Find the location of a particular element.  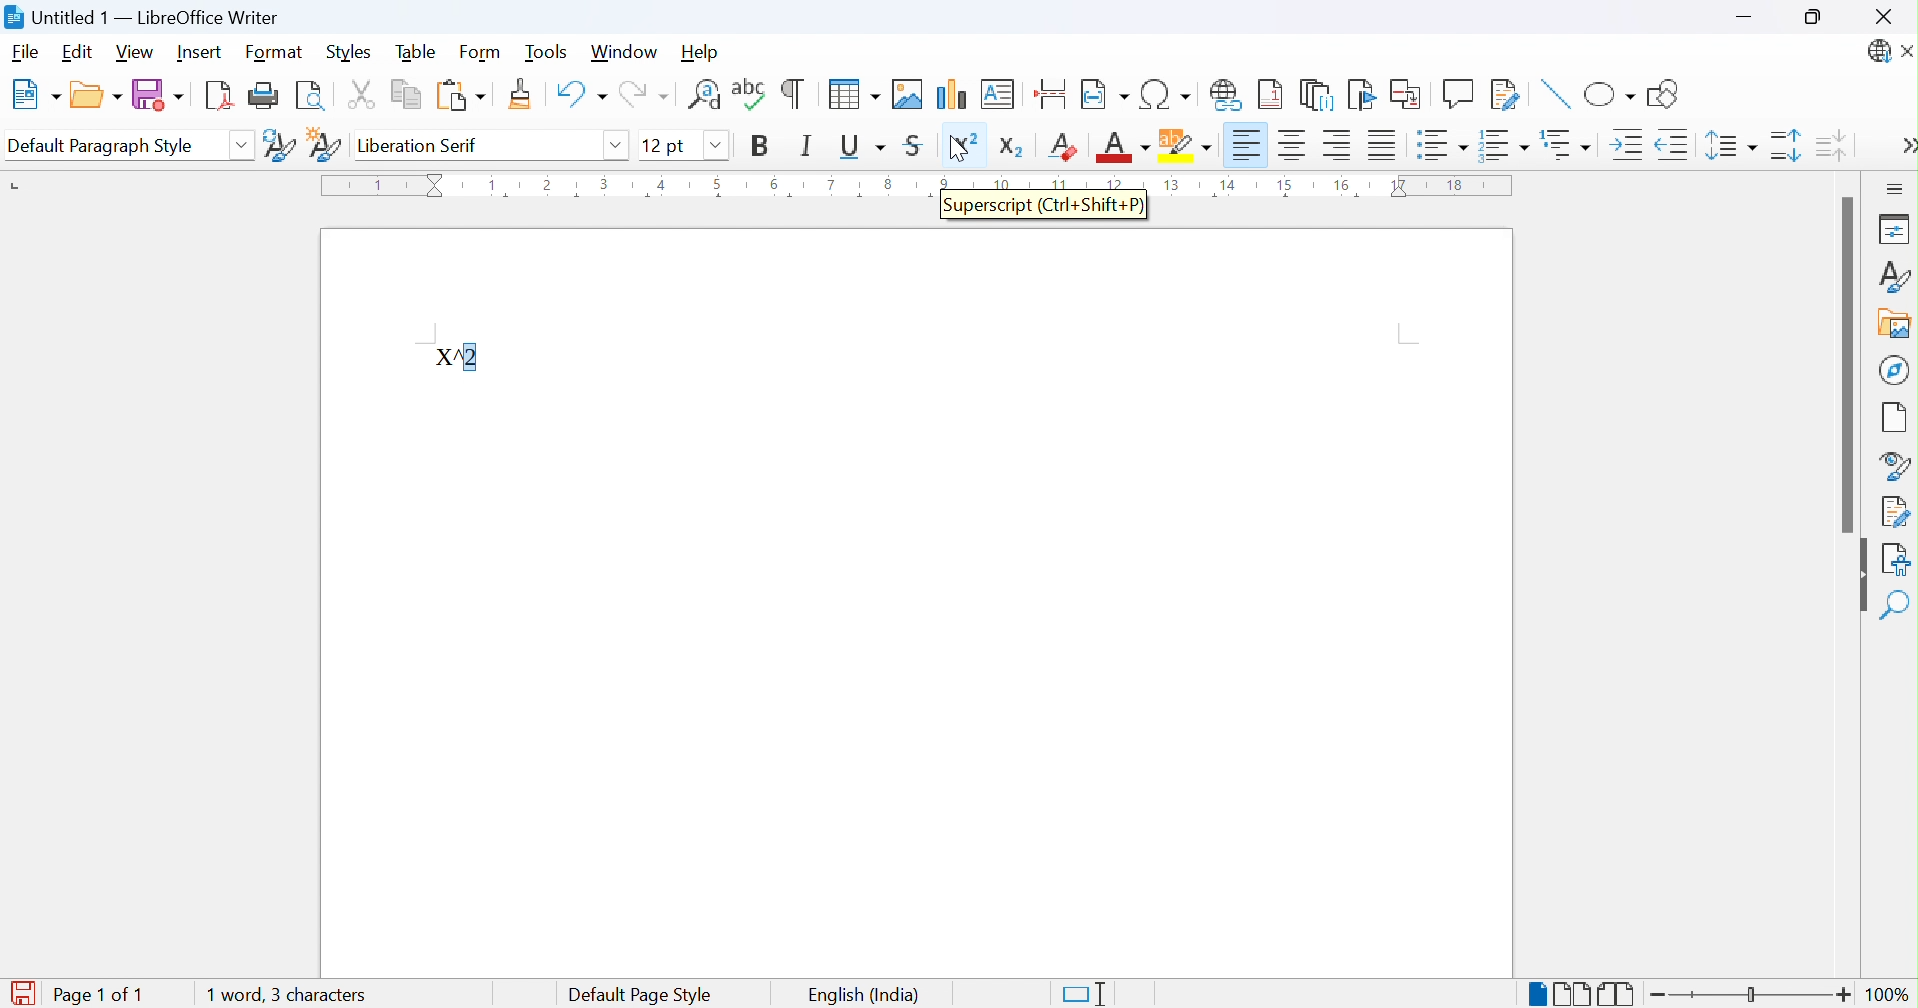

Insert special characters is located at coordinates (1167, 94).